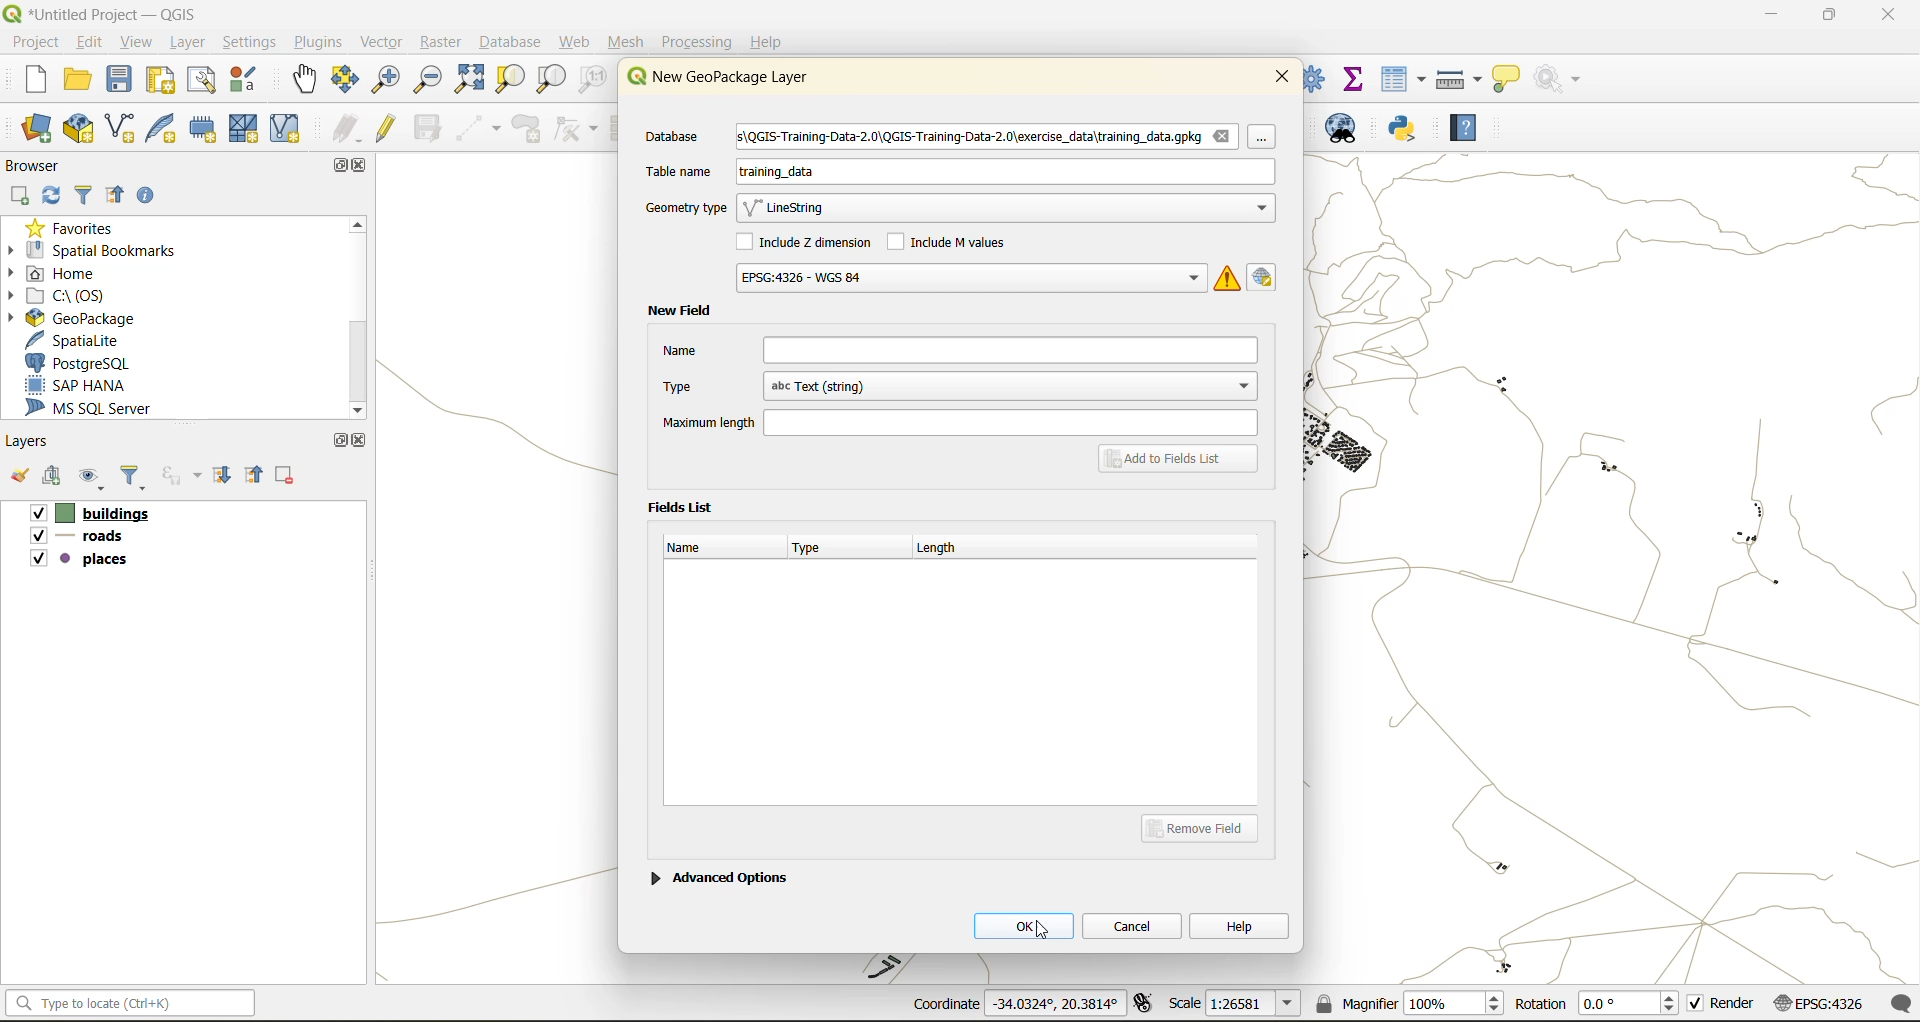 The image size is (1920, 1022). Describe the element at coordinates (139, 41) in the screenshot. I see `view` at that location.